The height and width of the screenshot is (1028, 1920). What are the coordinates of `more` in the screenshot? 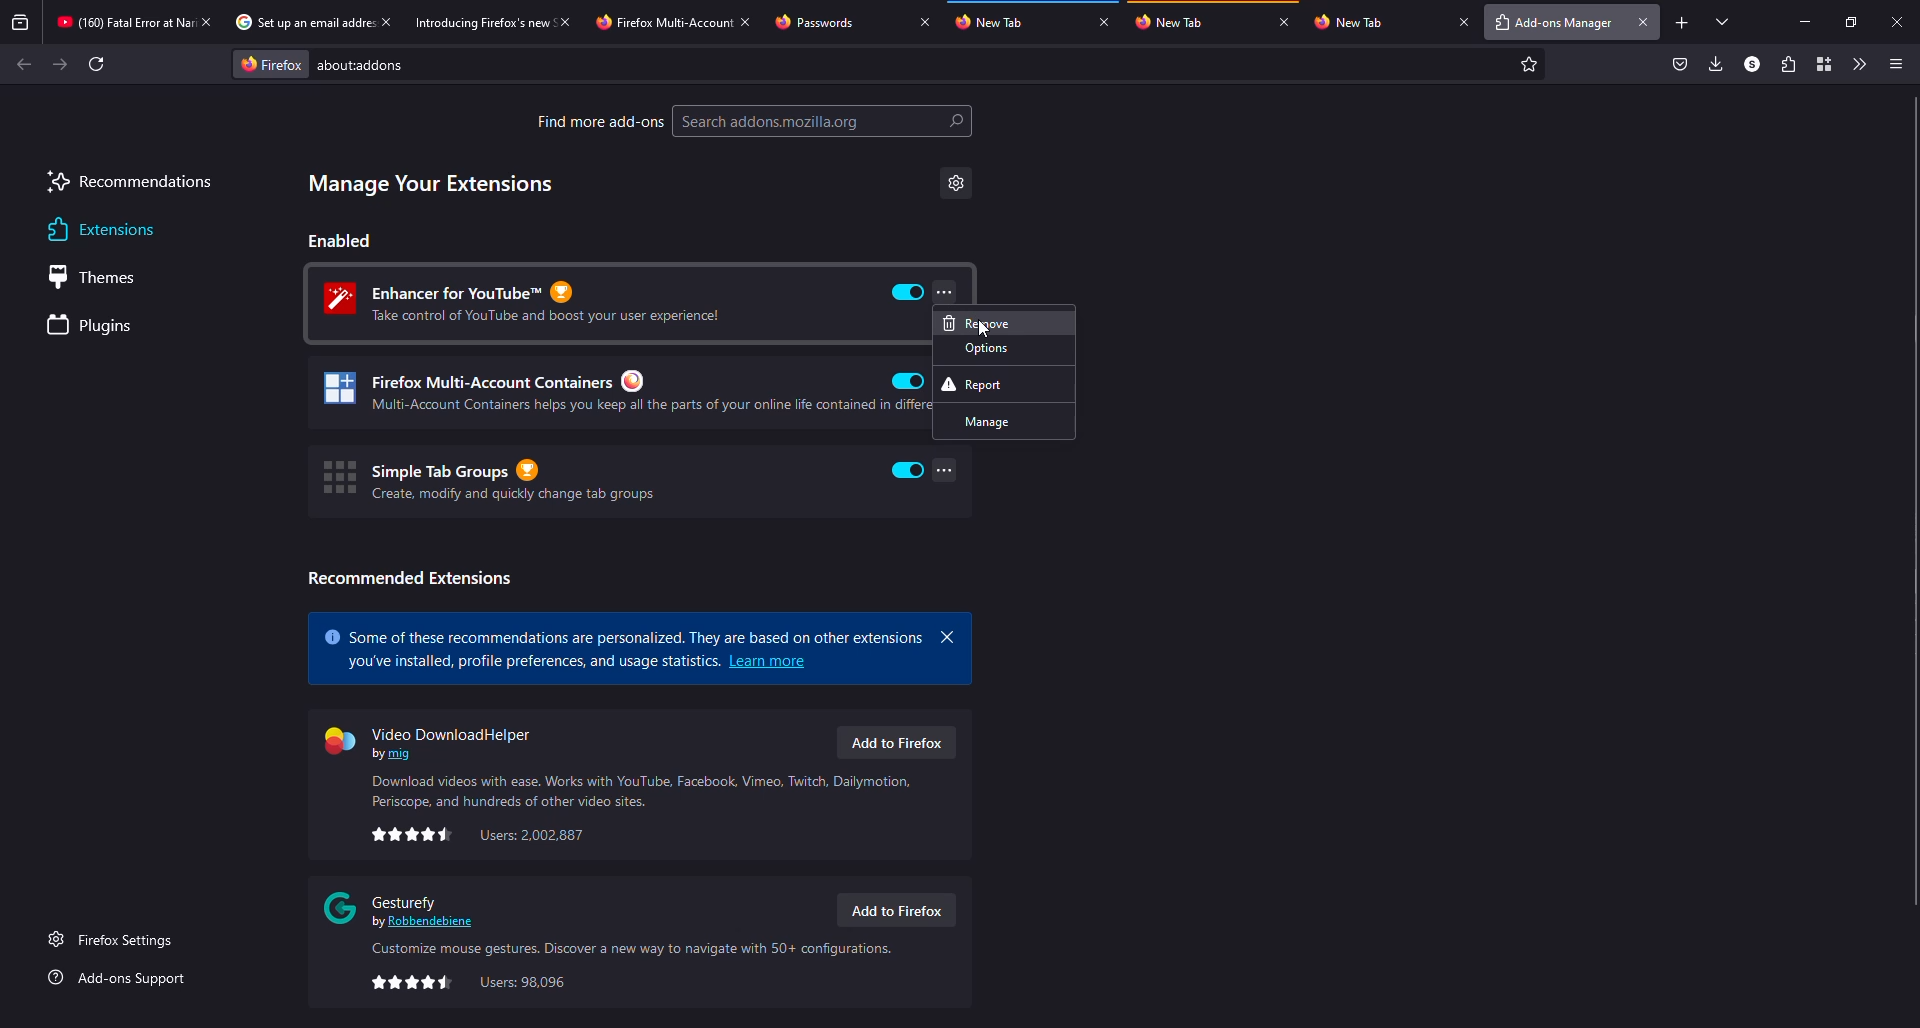 It's located at (946, 470).